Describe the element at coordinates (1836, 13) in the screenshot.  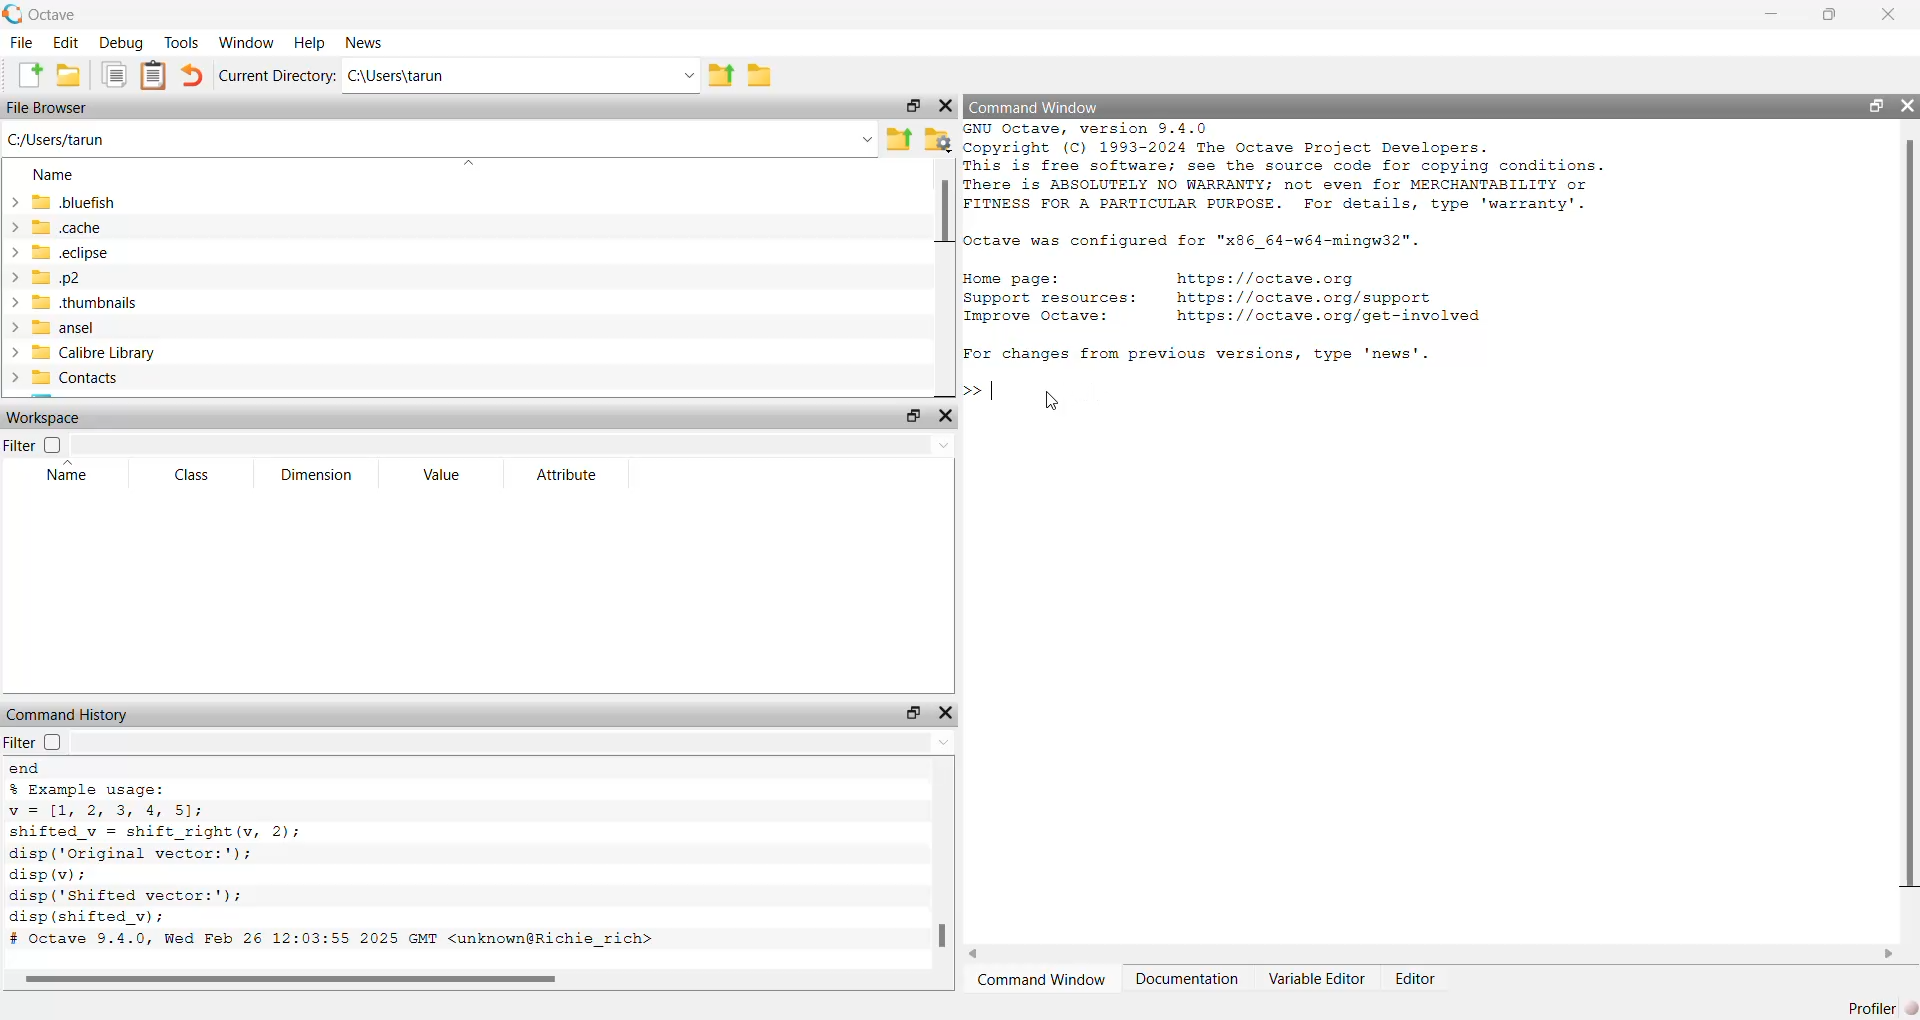
I see `maximize` at that location.